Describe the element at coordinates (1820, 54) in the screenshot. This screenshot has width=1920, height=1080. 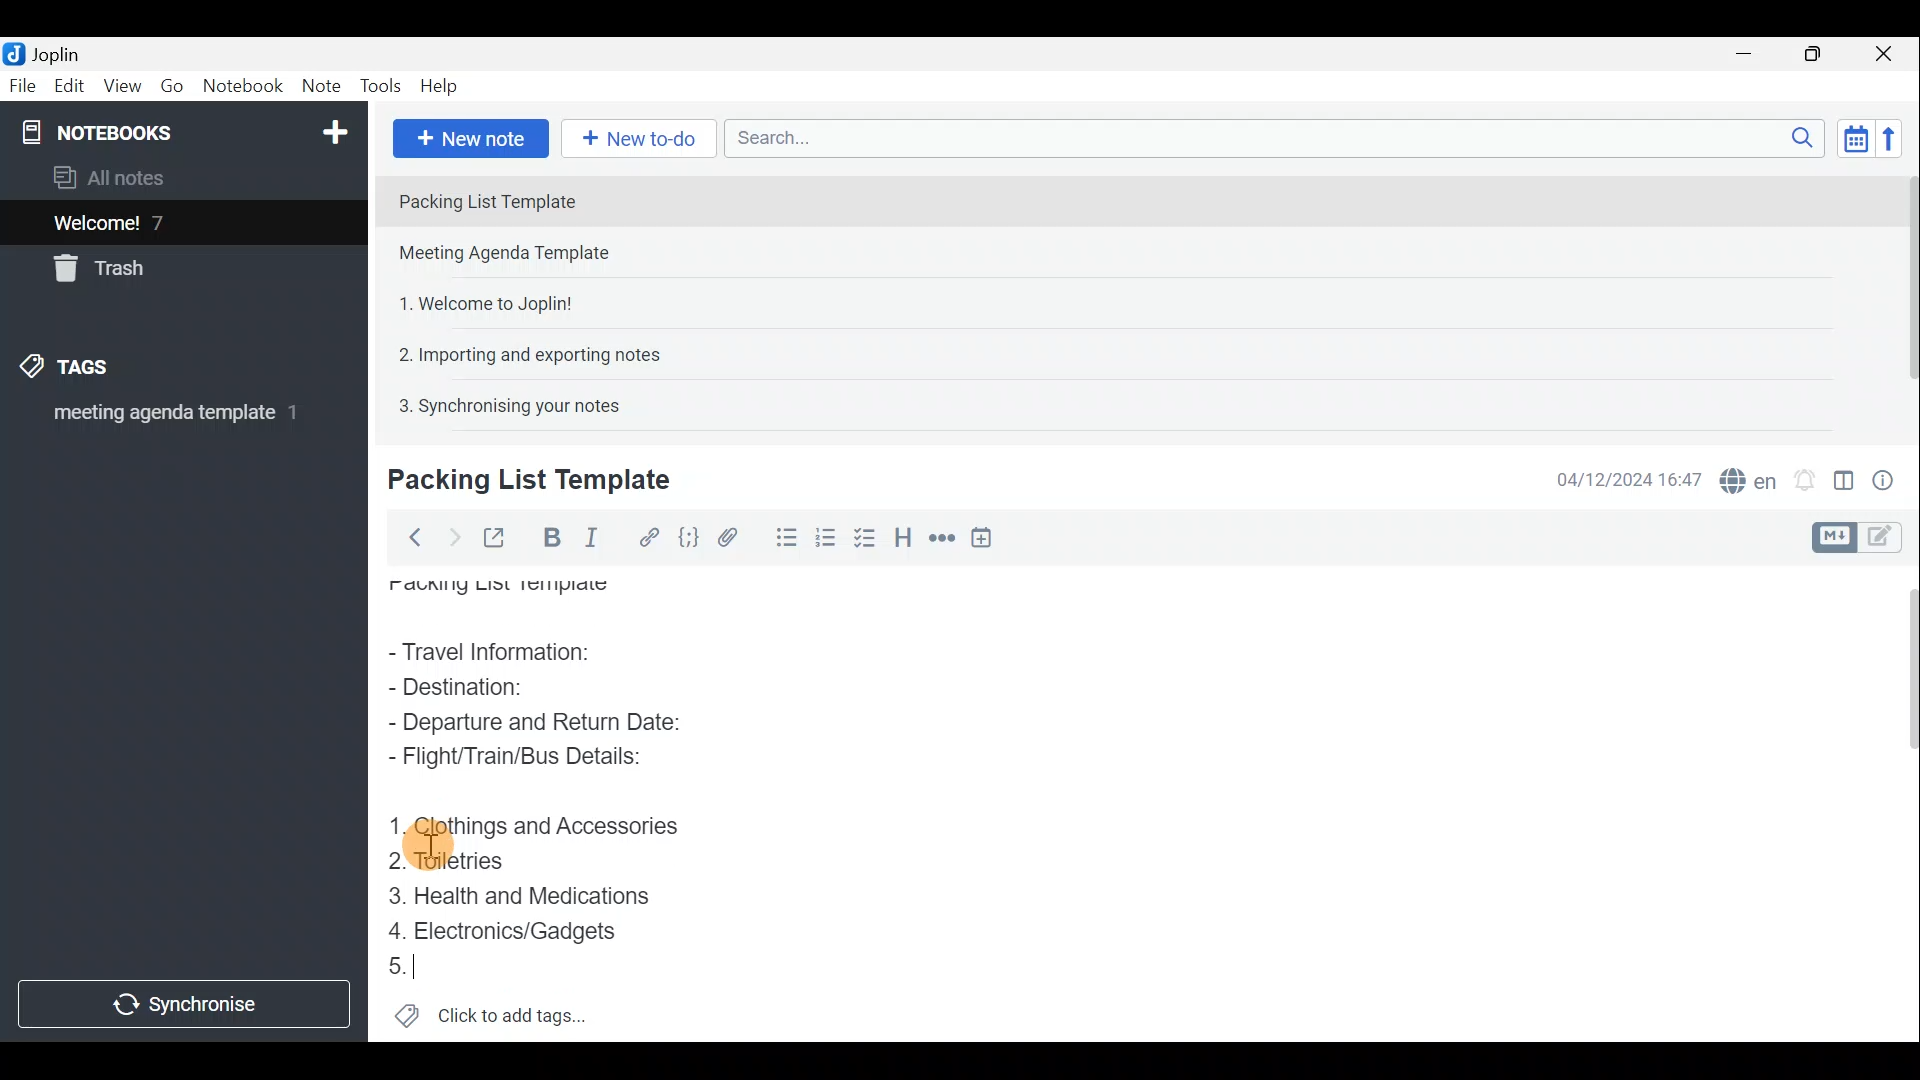
I see `Maximise` at that location.